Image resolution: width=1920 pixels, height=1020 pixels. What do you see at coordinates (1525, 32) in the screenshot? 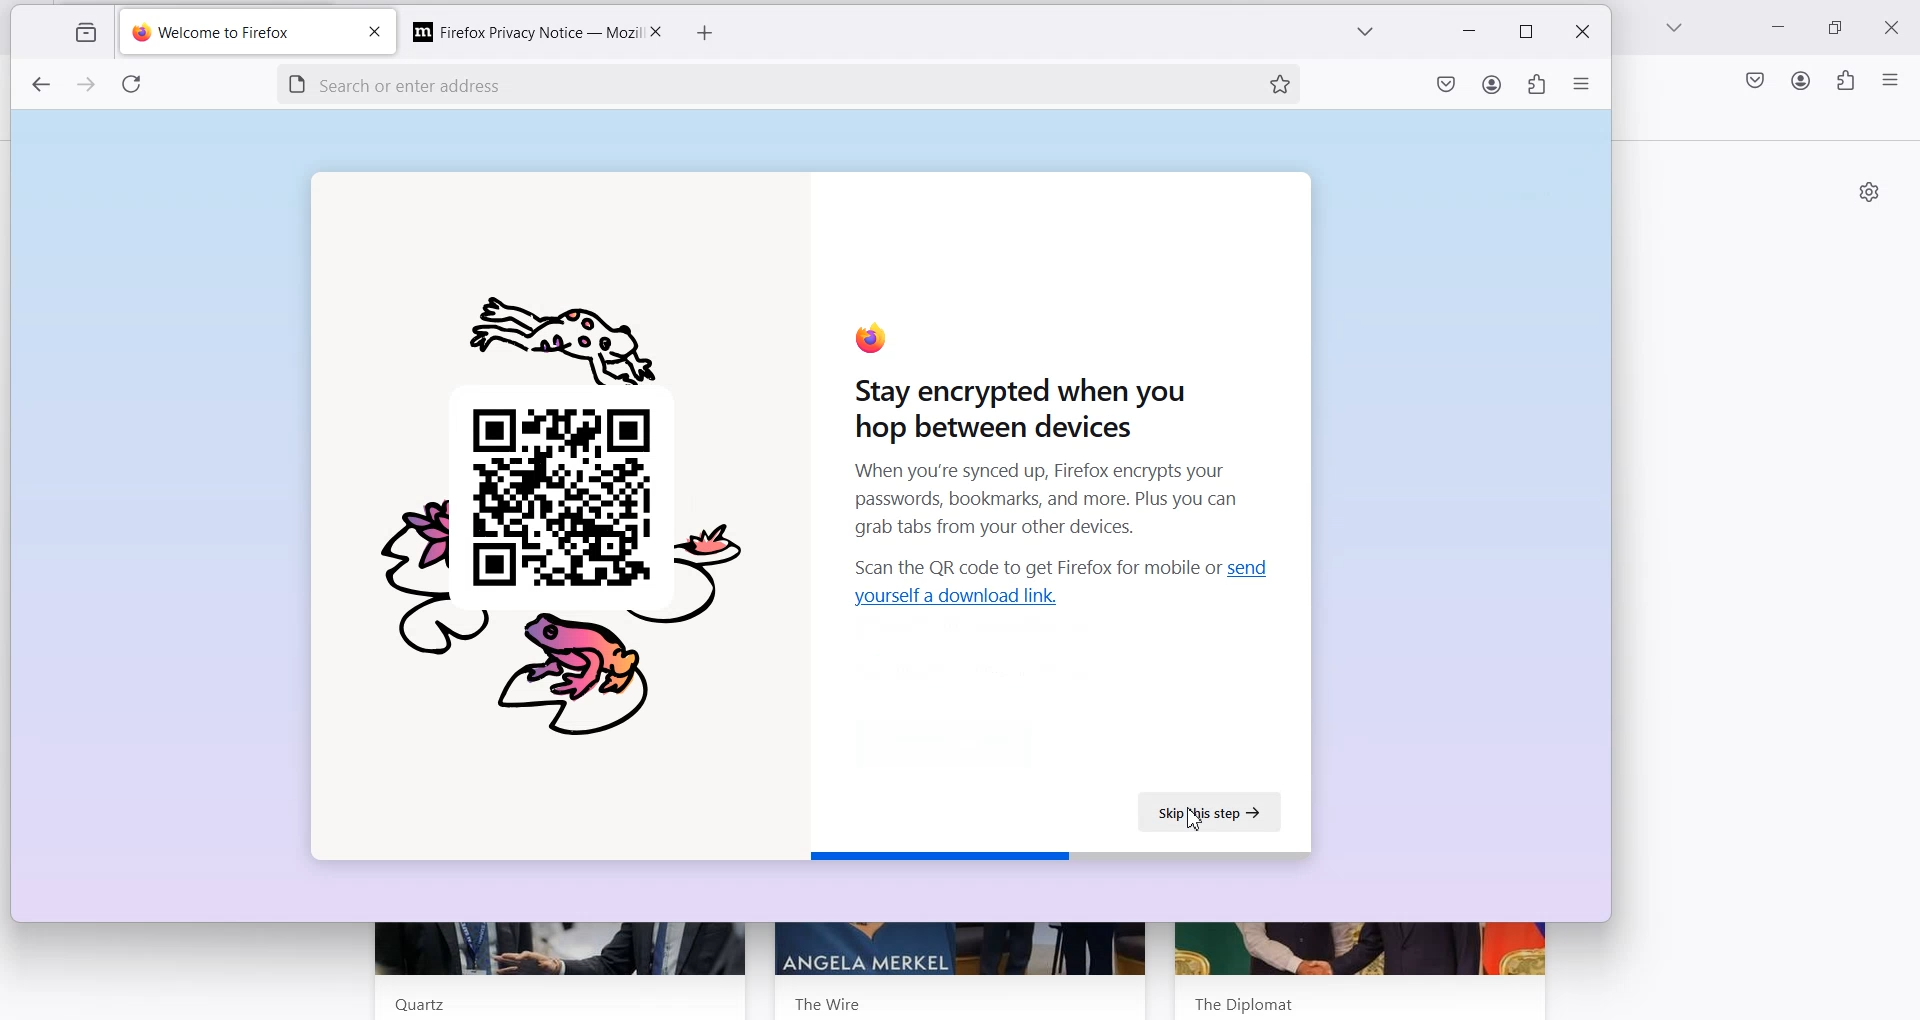
I see `restore down` at bounding box center [1525, 32].